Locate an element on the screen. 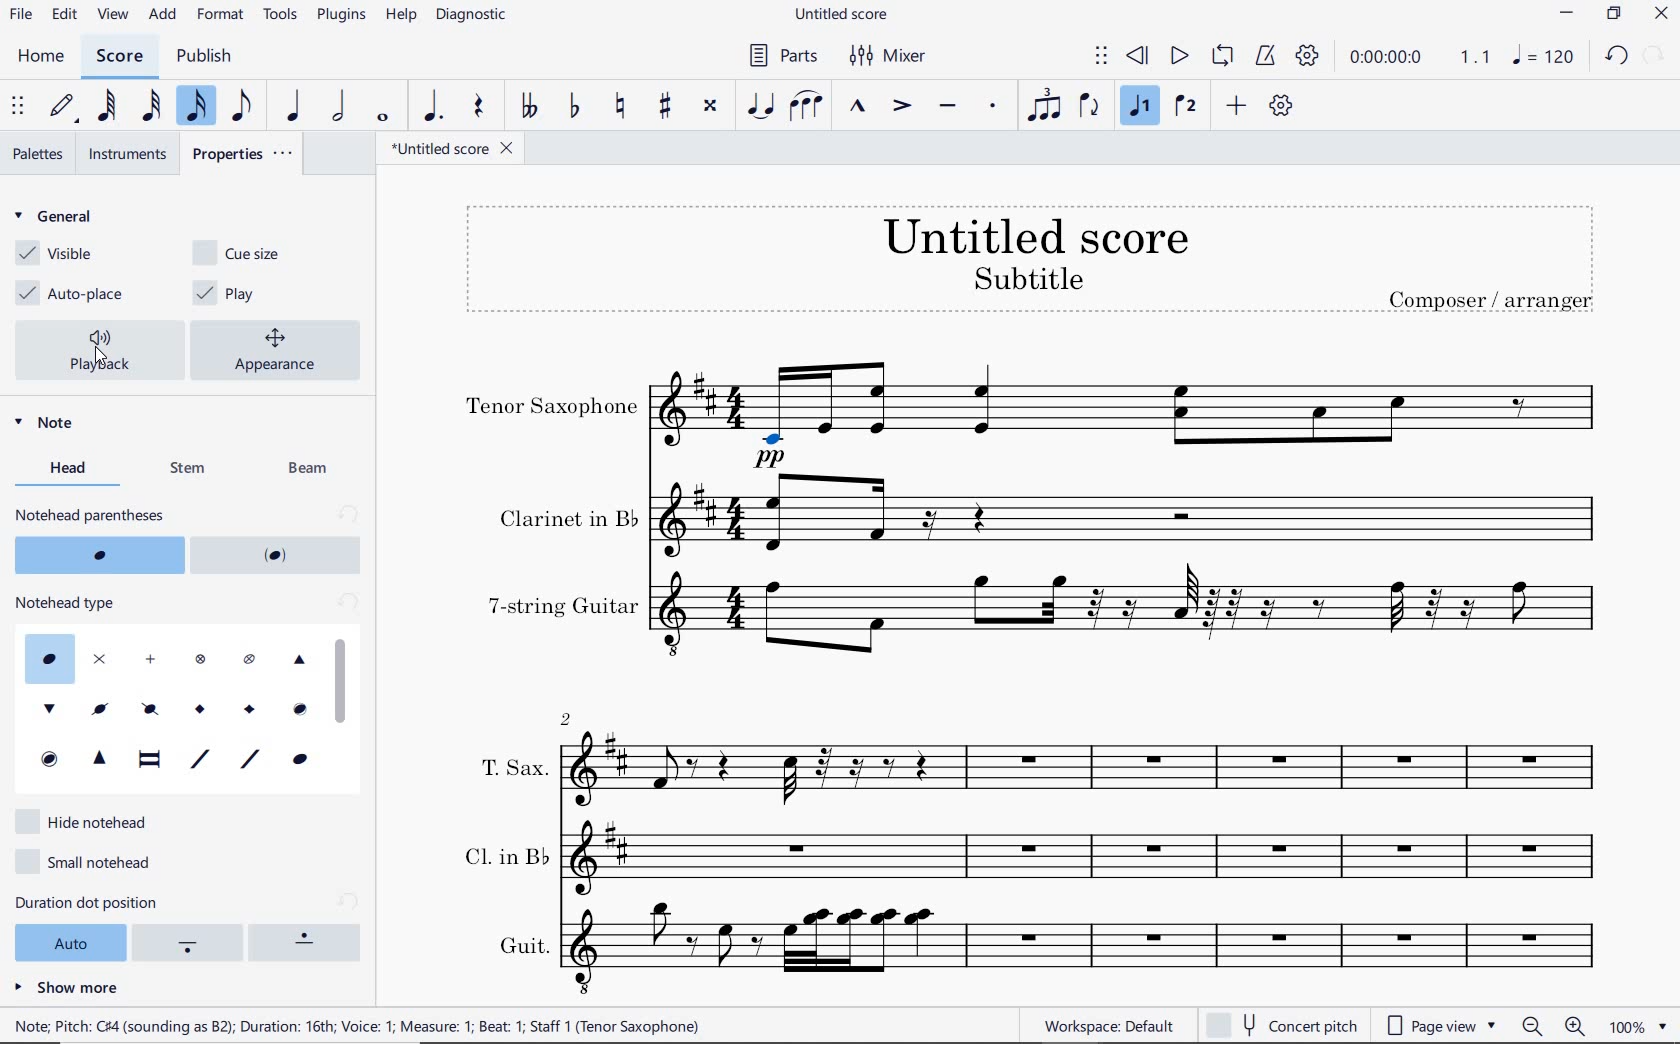 This screenshot has width=1680, height=1044. Tenor Saxophone is located at coordinates (1133, 415).